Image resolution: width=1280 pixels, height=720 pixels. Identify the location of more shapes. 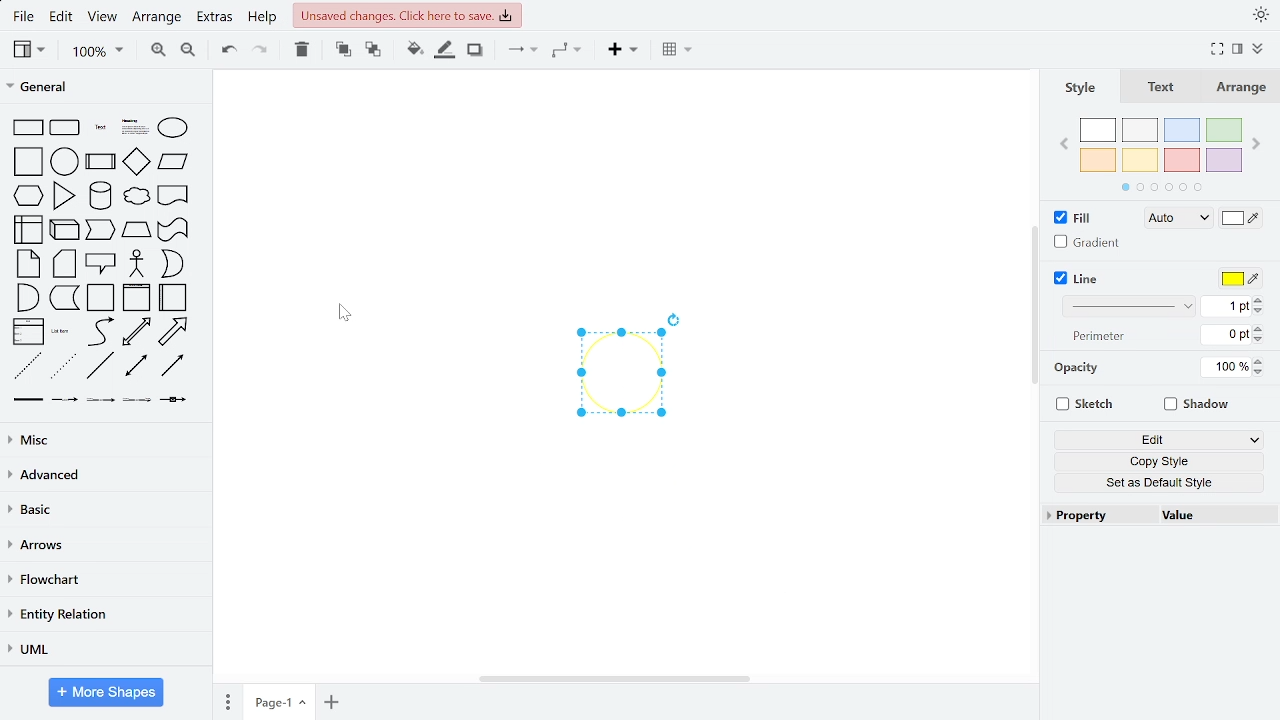
(105, 692).